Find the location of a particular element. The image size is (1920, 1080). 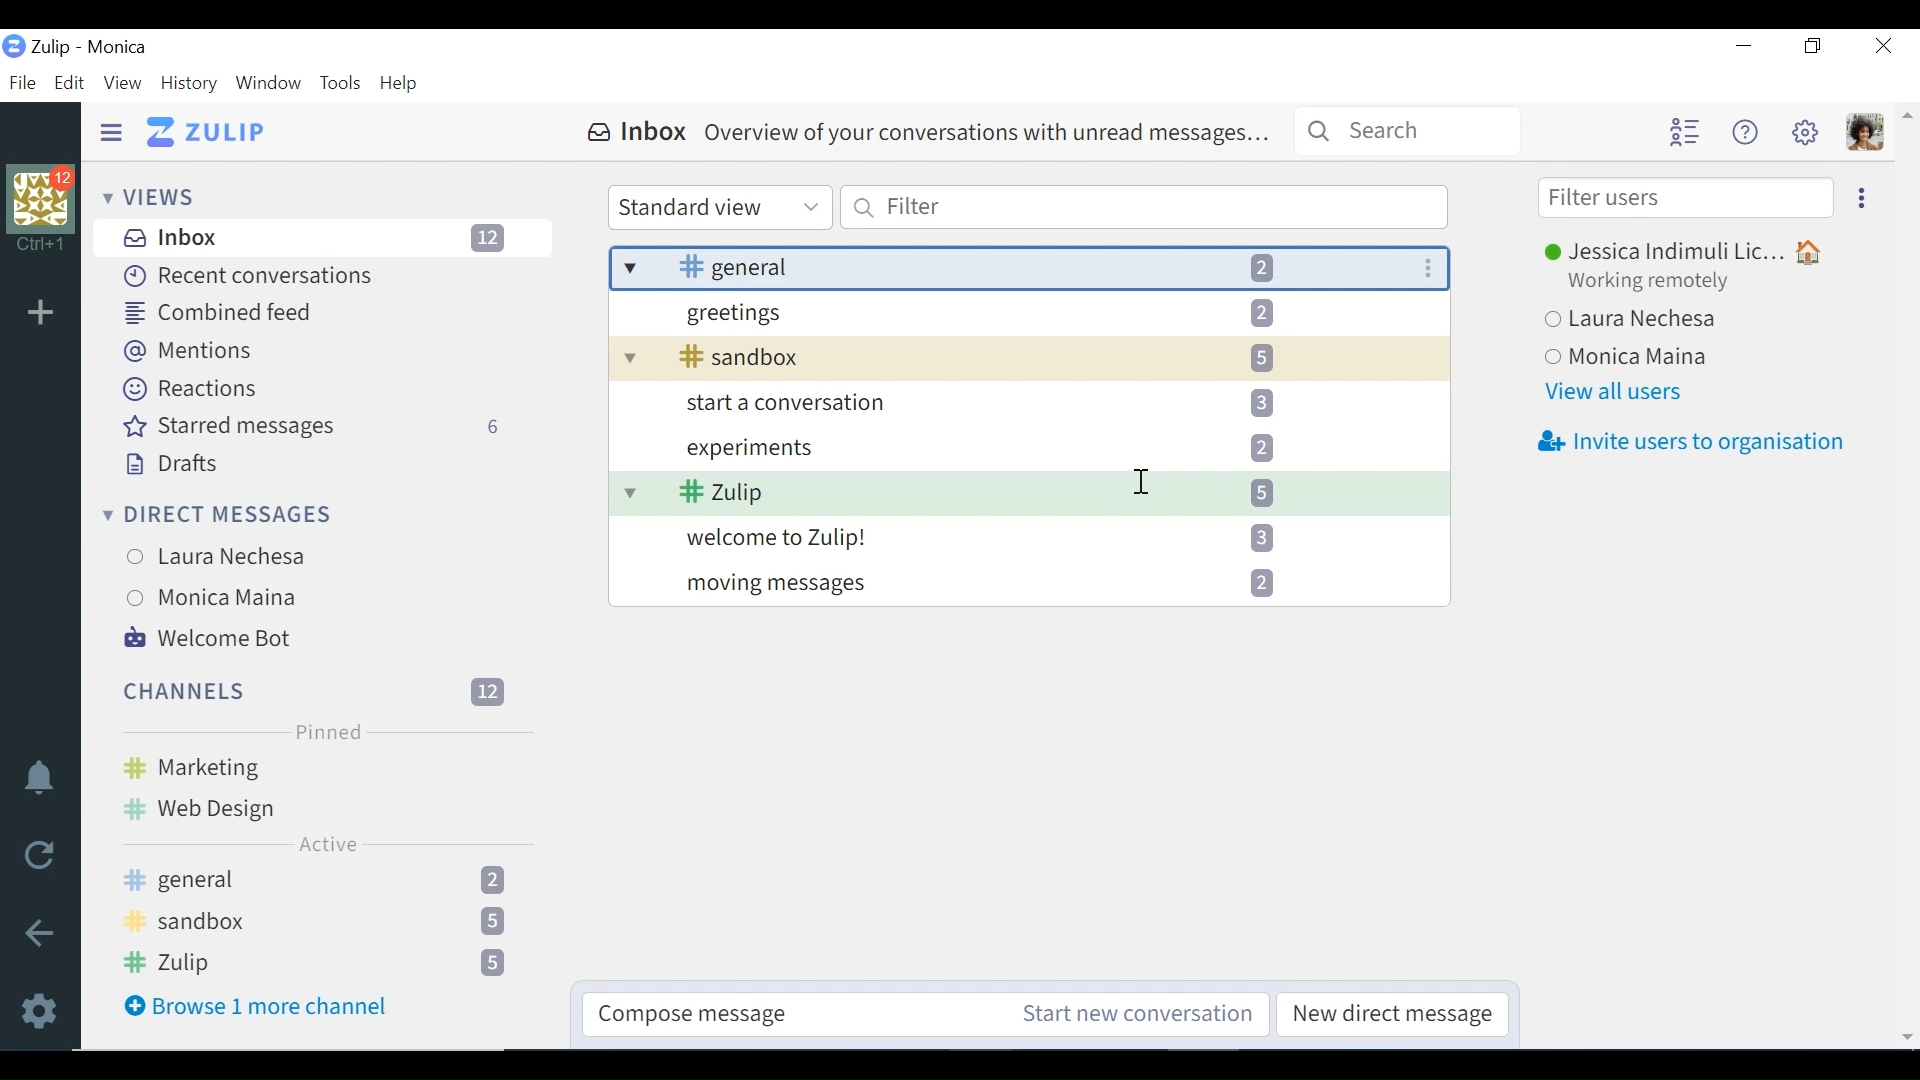

Window is located at coordinates (271, 84).